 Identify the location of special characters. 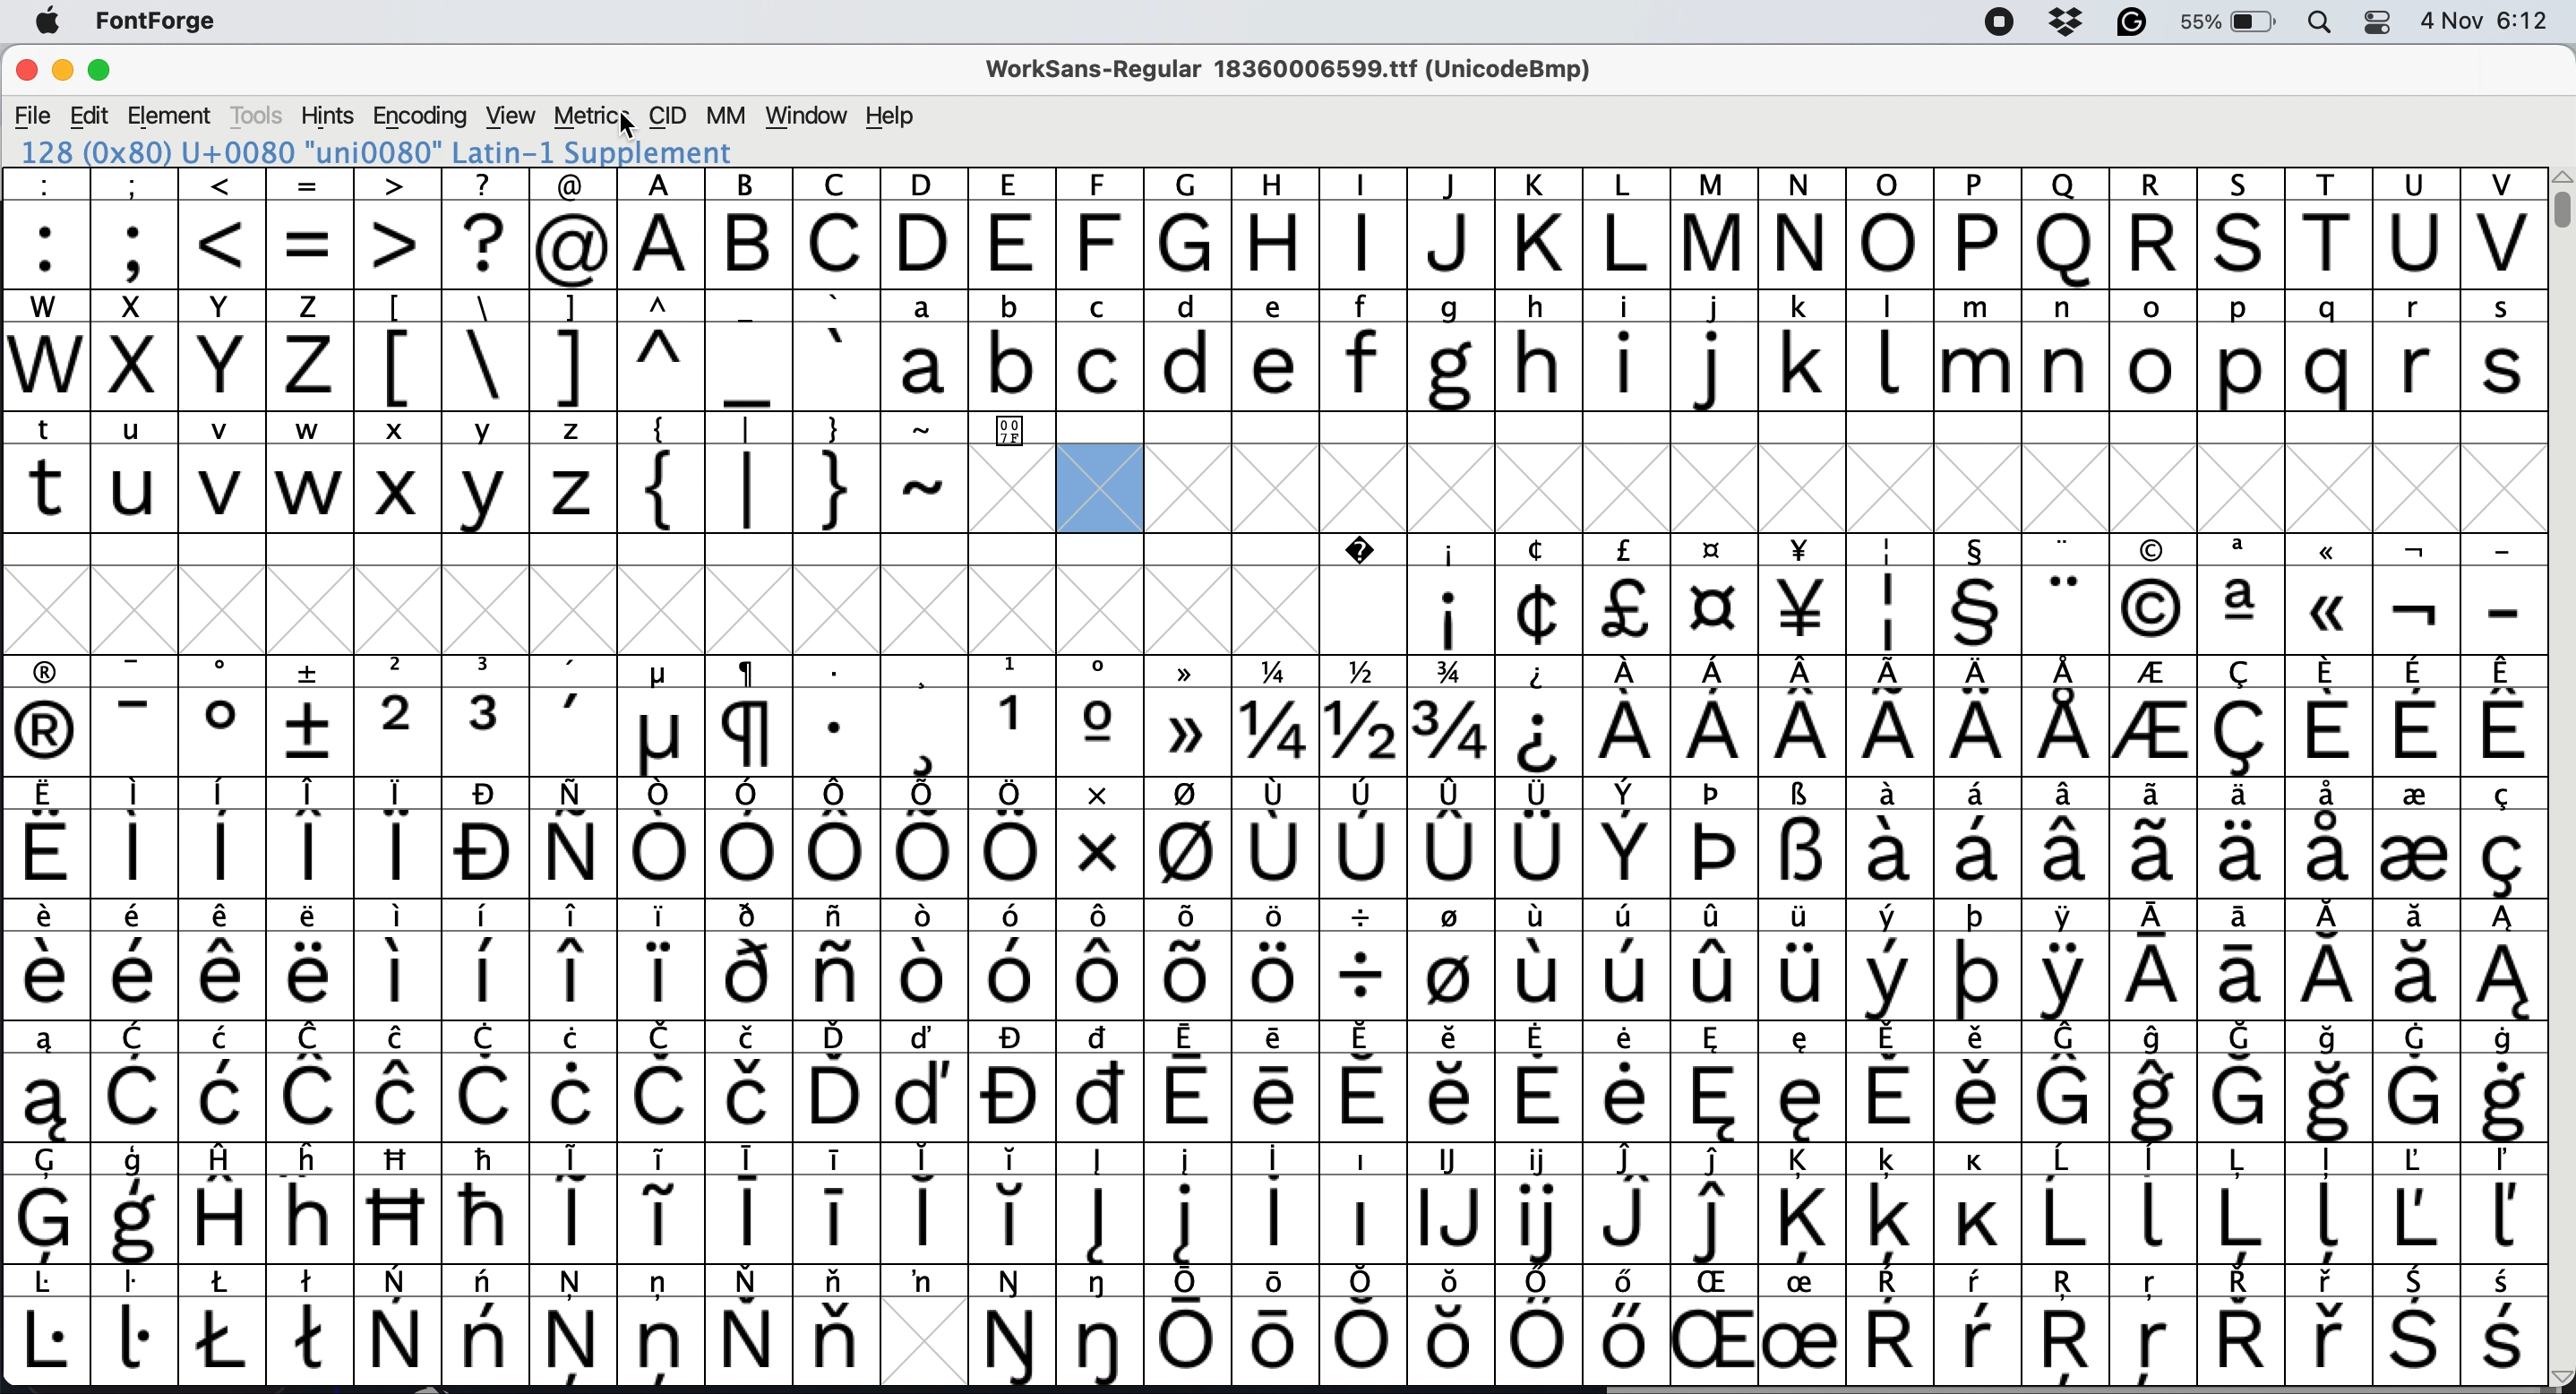
(1274, 855).